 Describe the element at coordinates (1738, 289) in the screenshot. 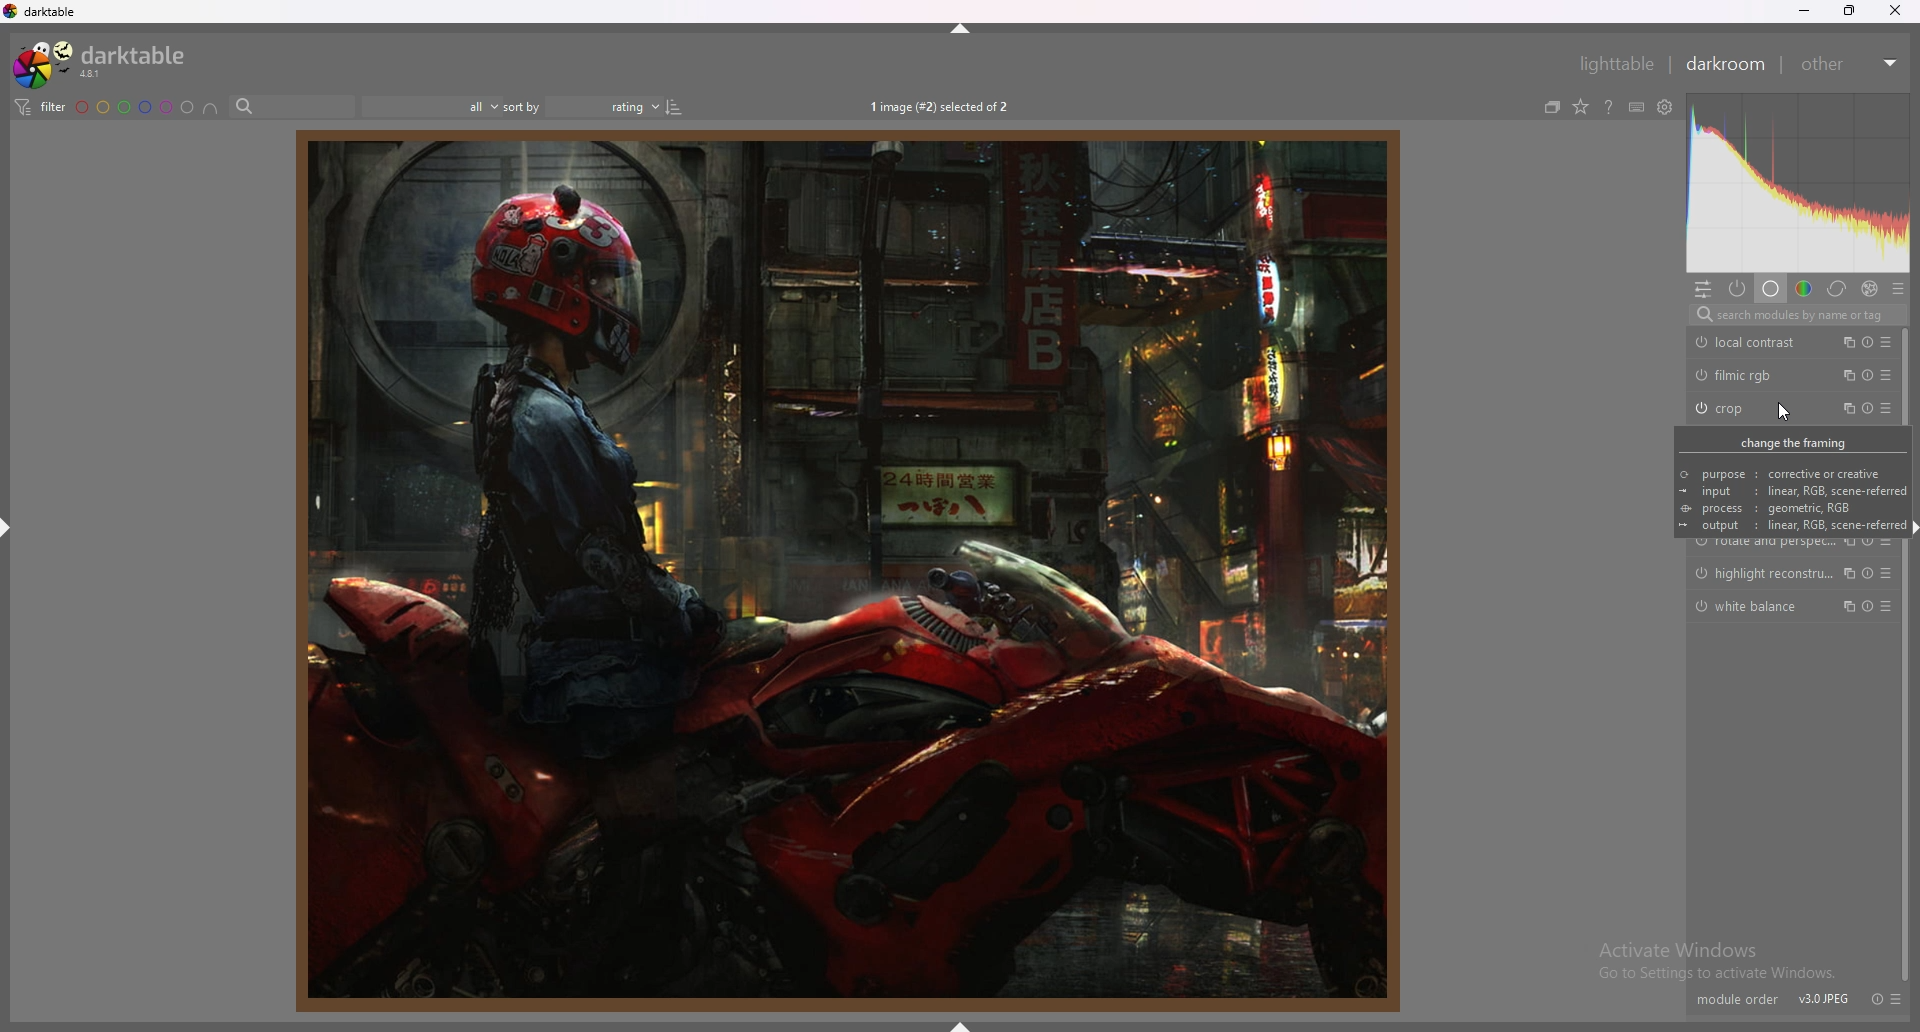

I see `active modules` at that location.